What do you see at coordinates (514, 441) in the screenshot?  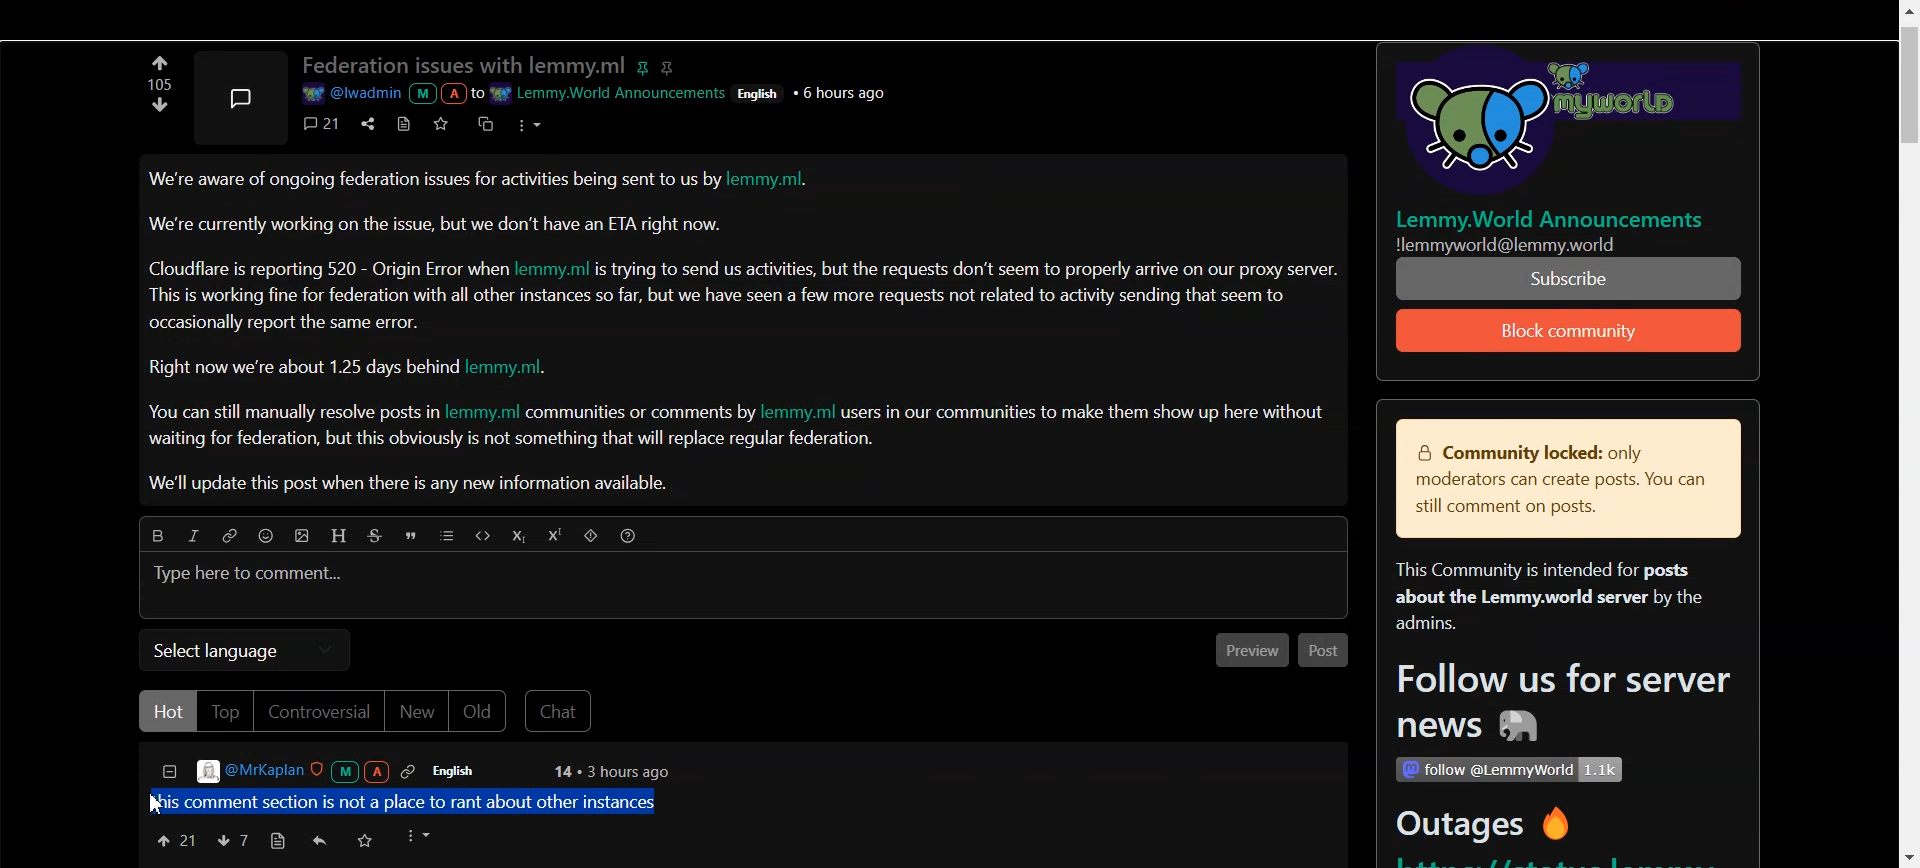 I see `waiting for federation, but this obviously is not something that will replace regular federation.` at bounding box center [514, 441].